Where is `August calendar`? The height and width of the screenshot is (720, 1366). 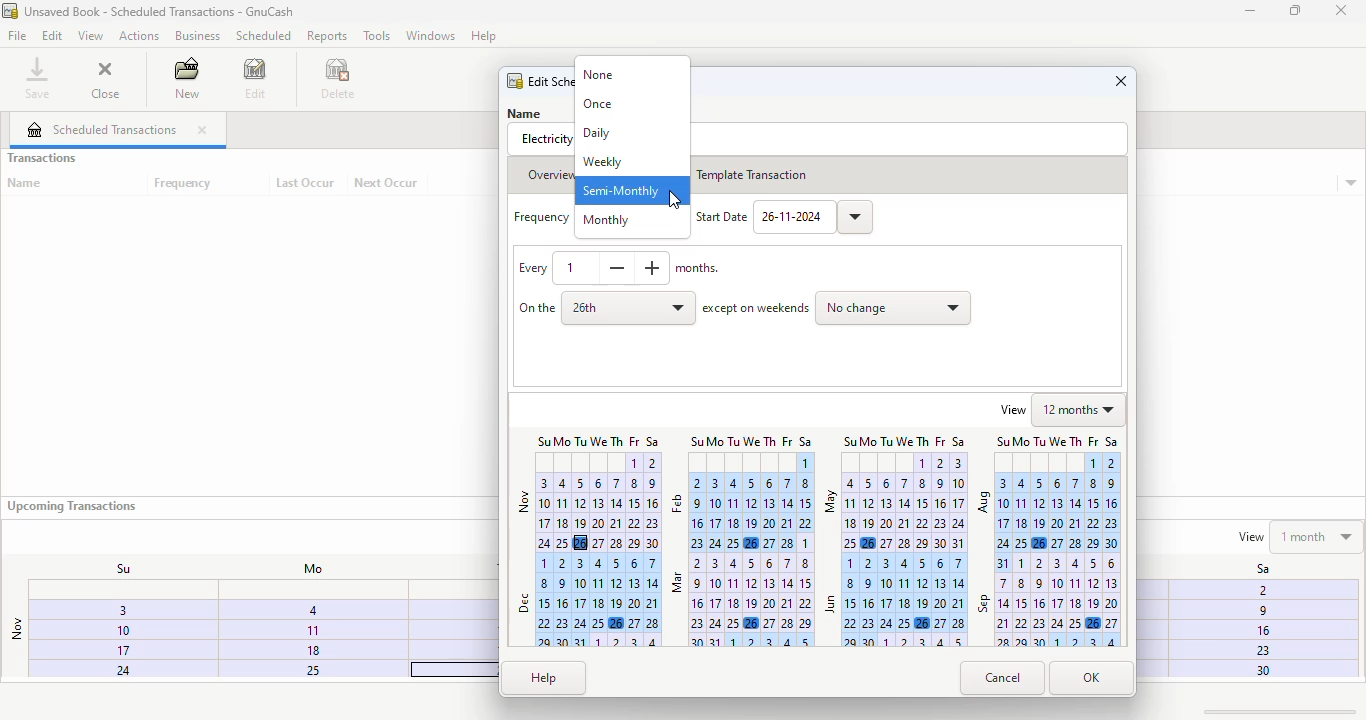
August calendar is located at coordinates (1048, 492).